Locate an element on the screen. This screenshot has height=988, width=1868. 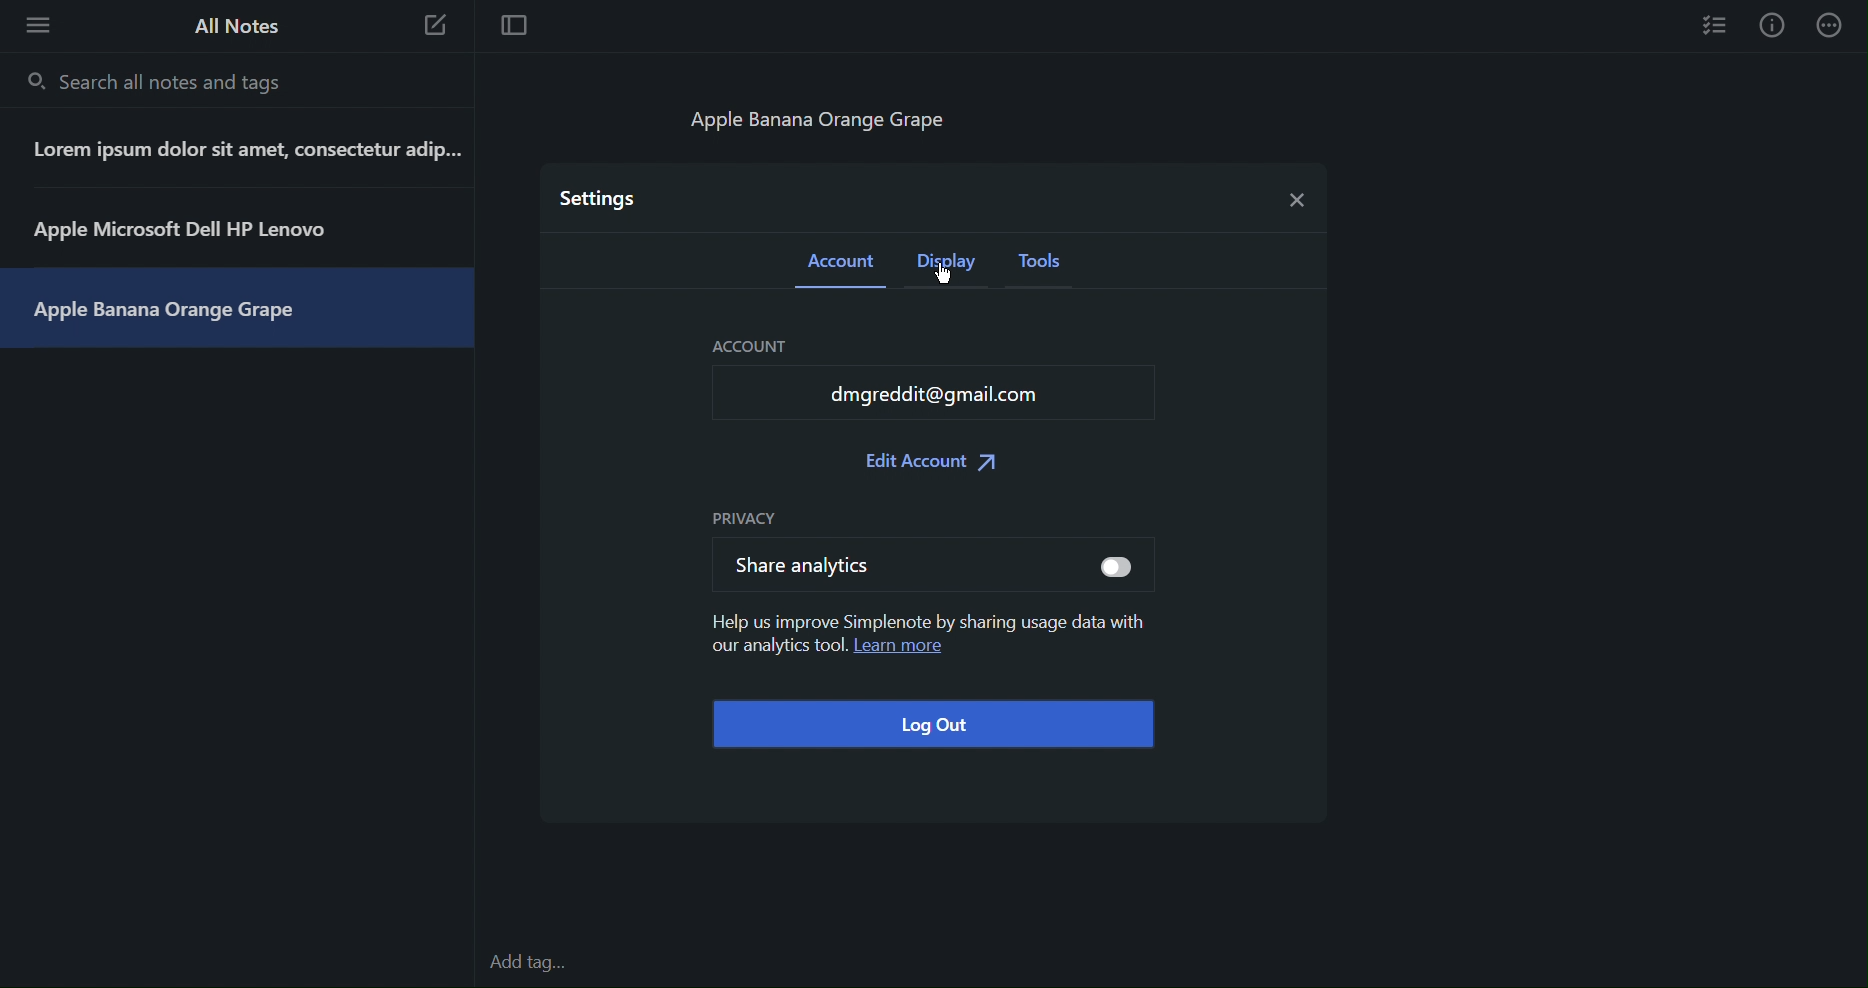
Share Analytics is located at coordinates (846, 563).